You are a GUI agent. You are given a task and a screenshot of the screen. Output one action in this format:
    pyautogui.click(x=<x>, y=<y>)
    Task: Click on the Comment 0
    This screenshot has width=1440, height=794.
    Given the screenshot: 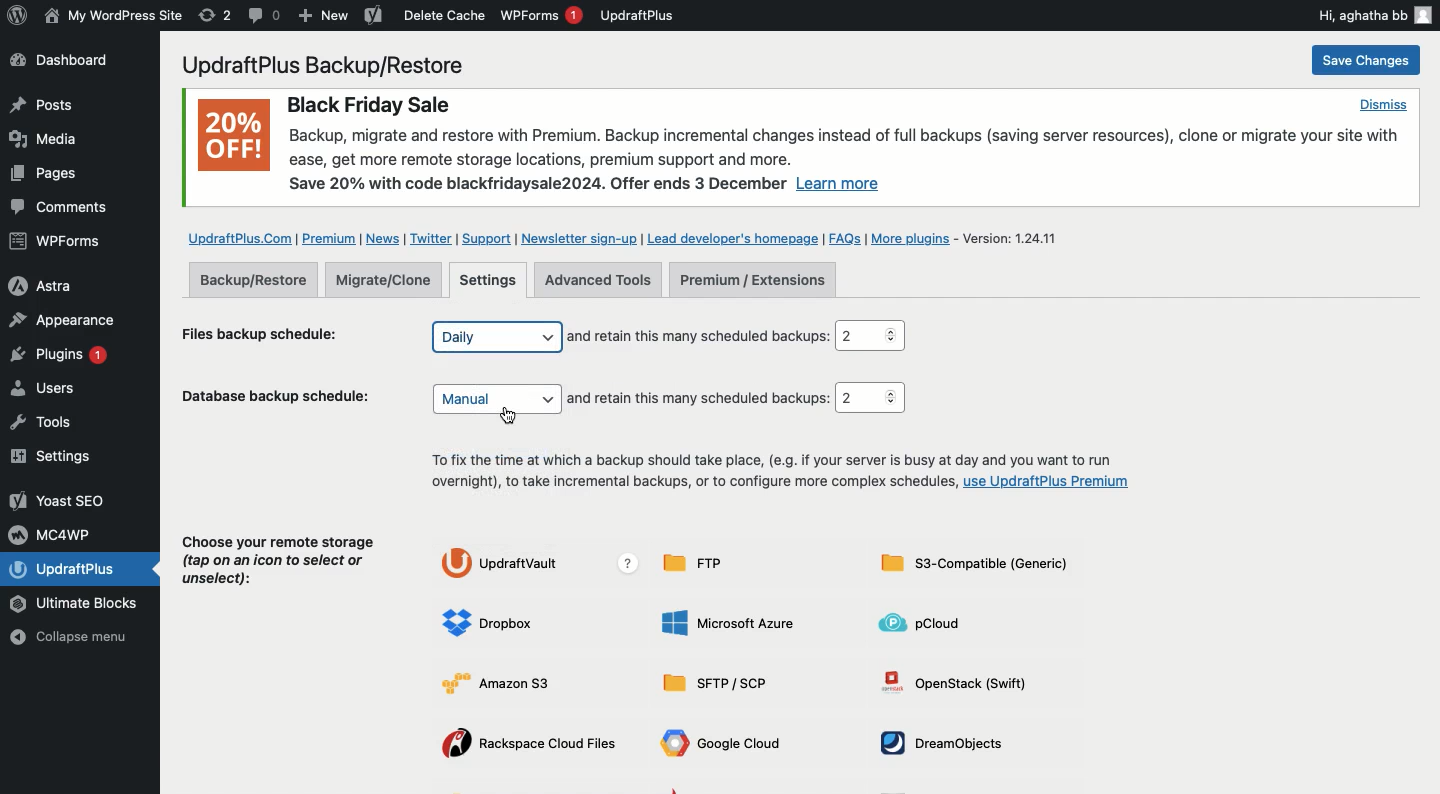 What is the action you would take?
    pyautogui.click(x=265, y=15)
    